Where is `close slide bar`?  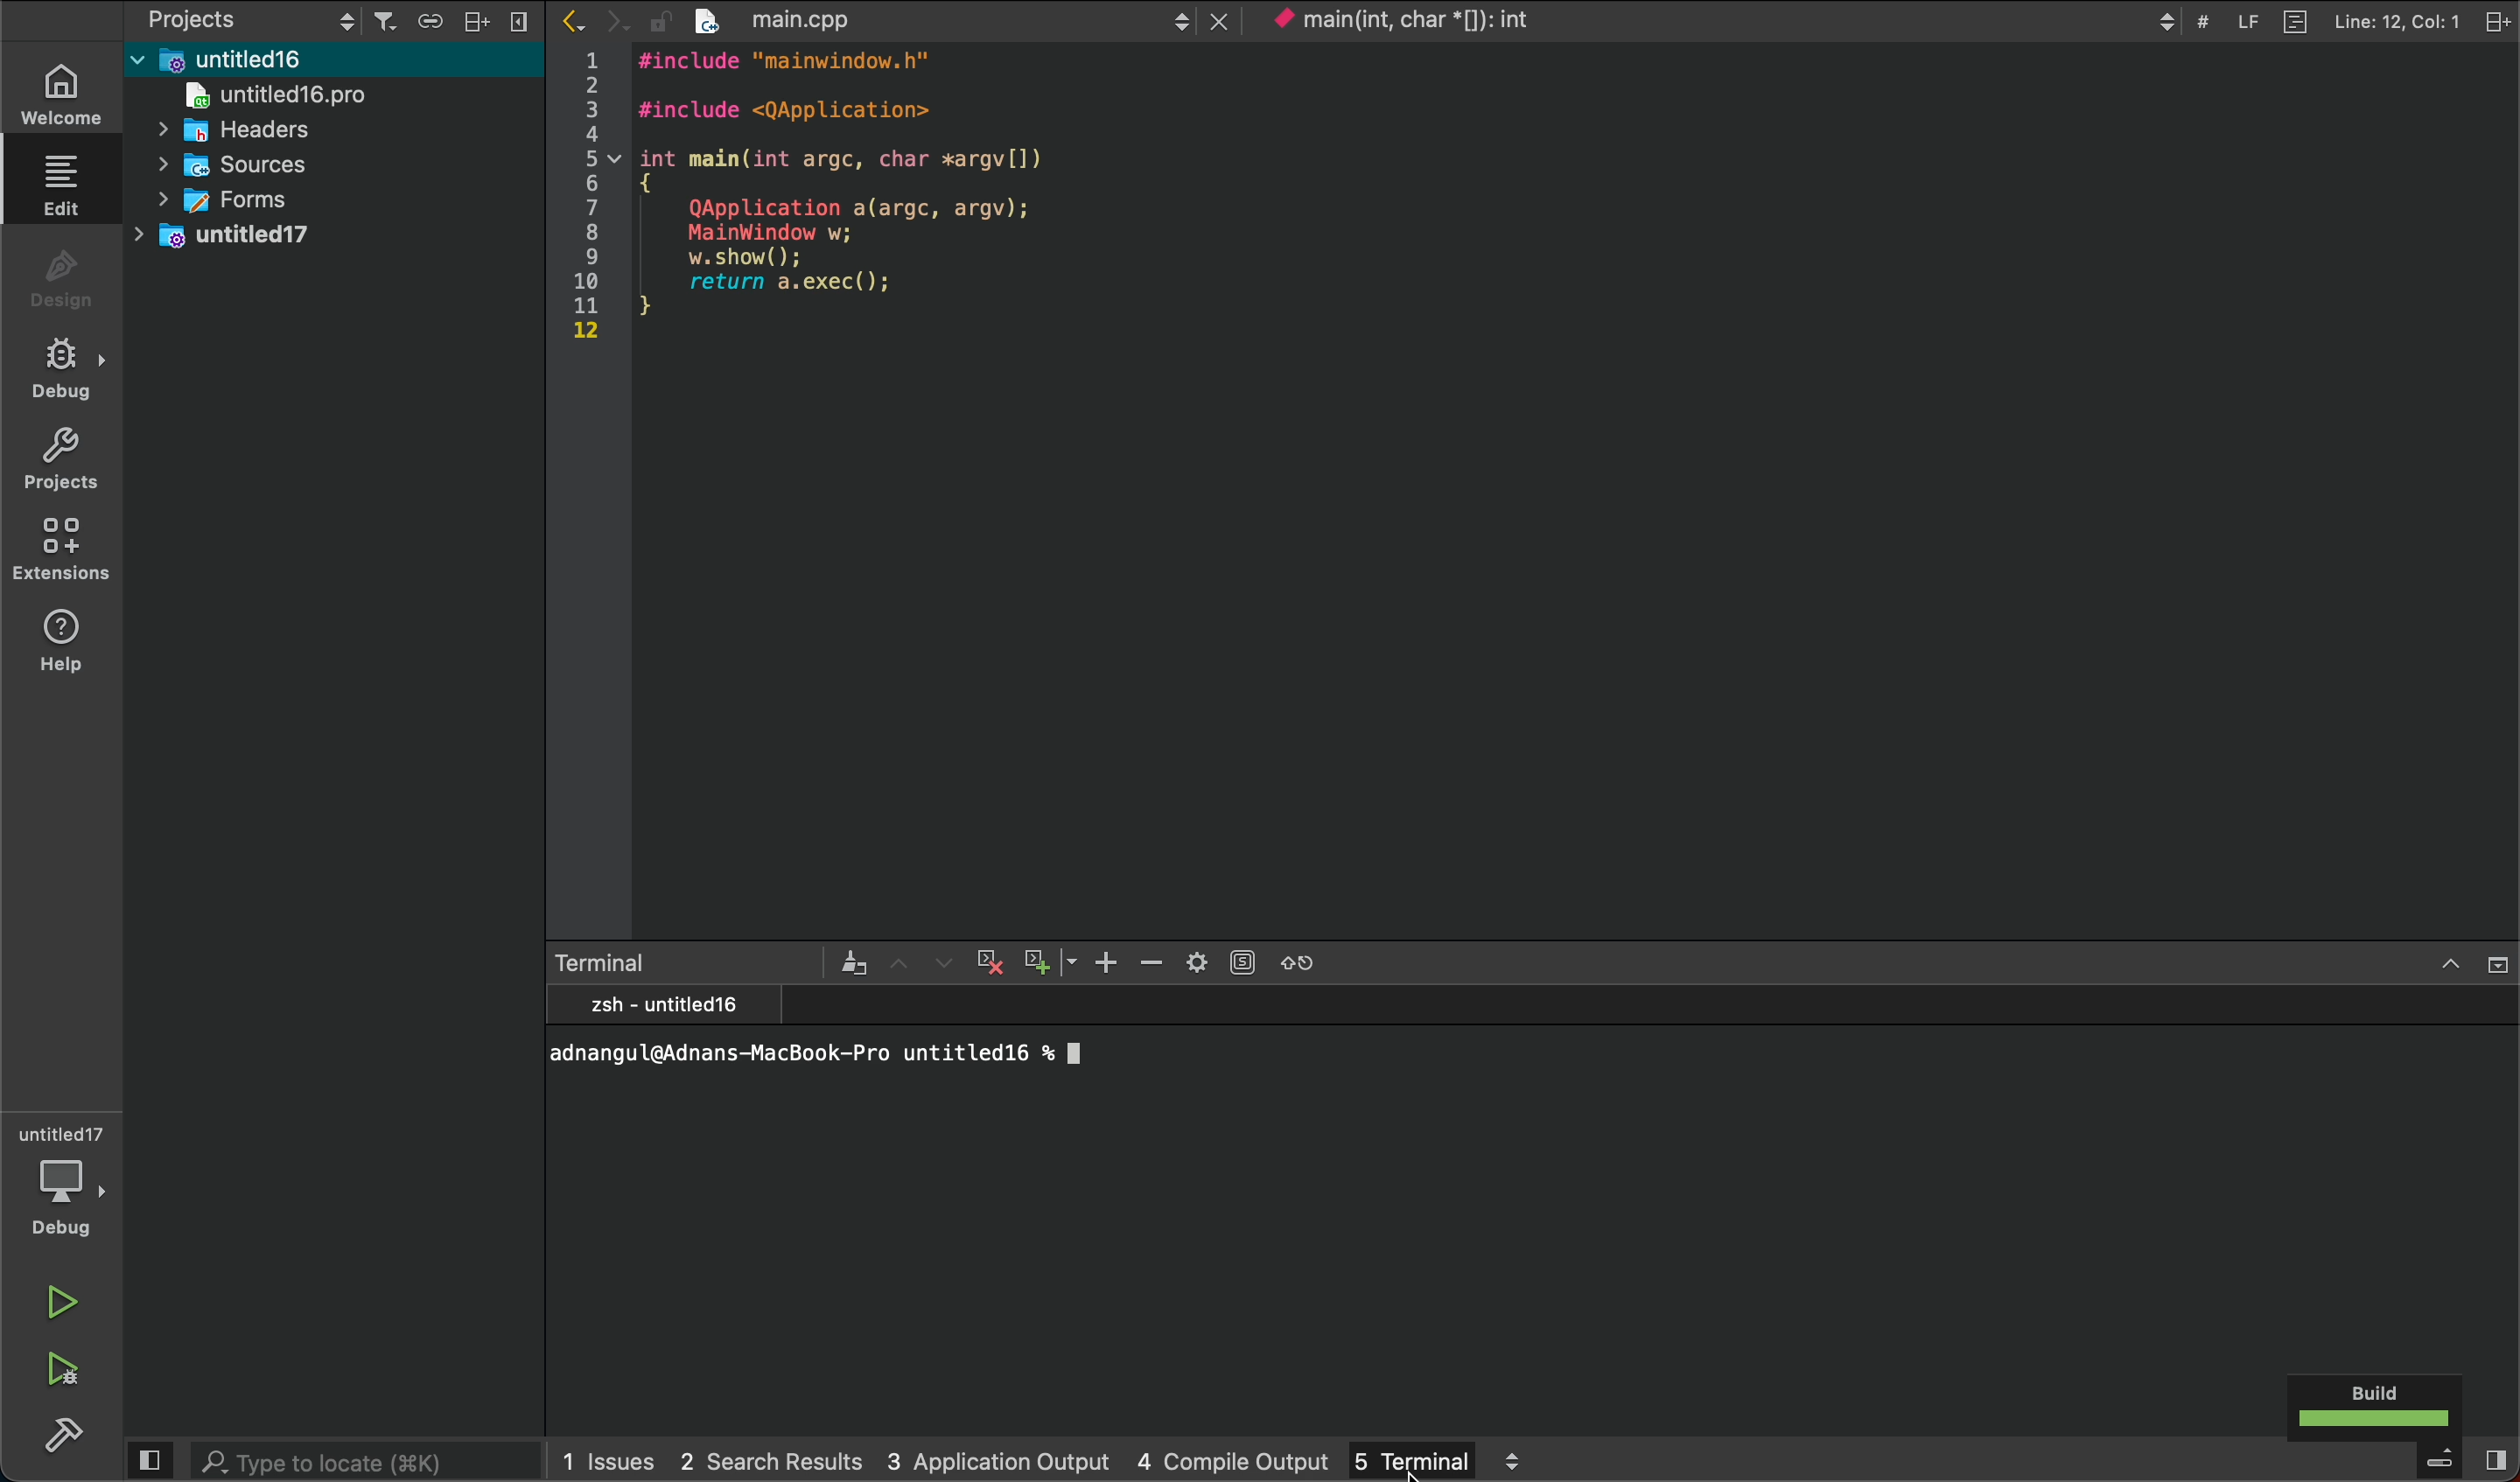
close slide bar is located at coordinates (2498, 961).